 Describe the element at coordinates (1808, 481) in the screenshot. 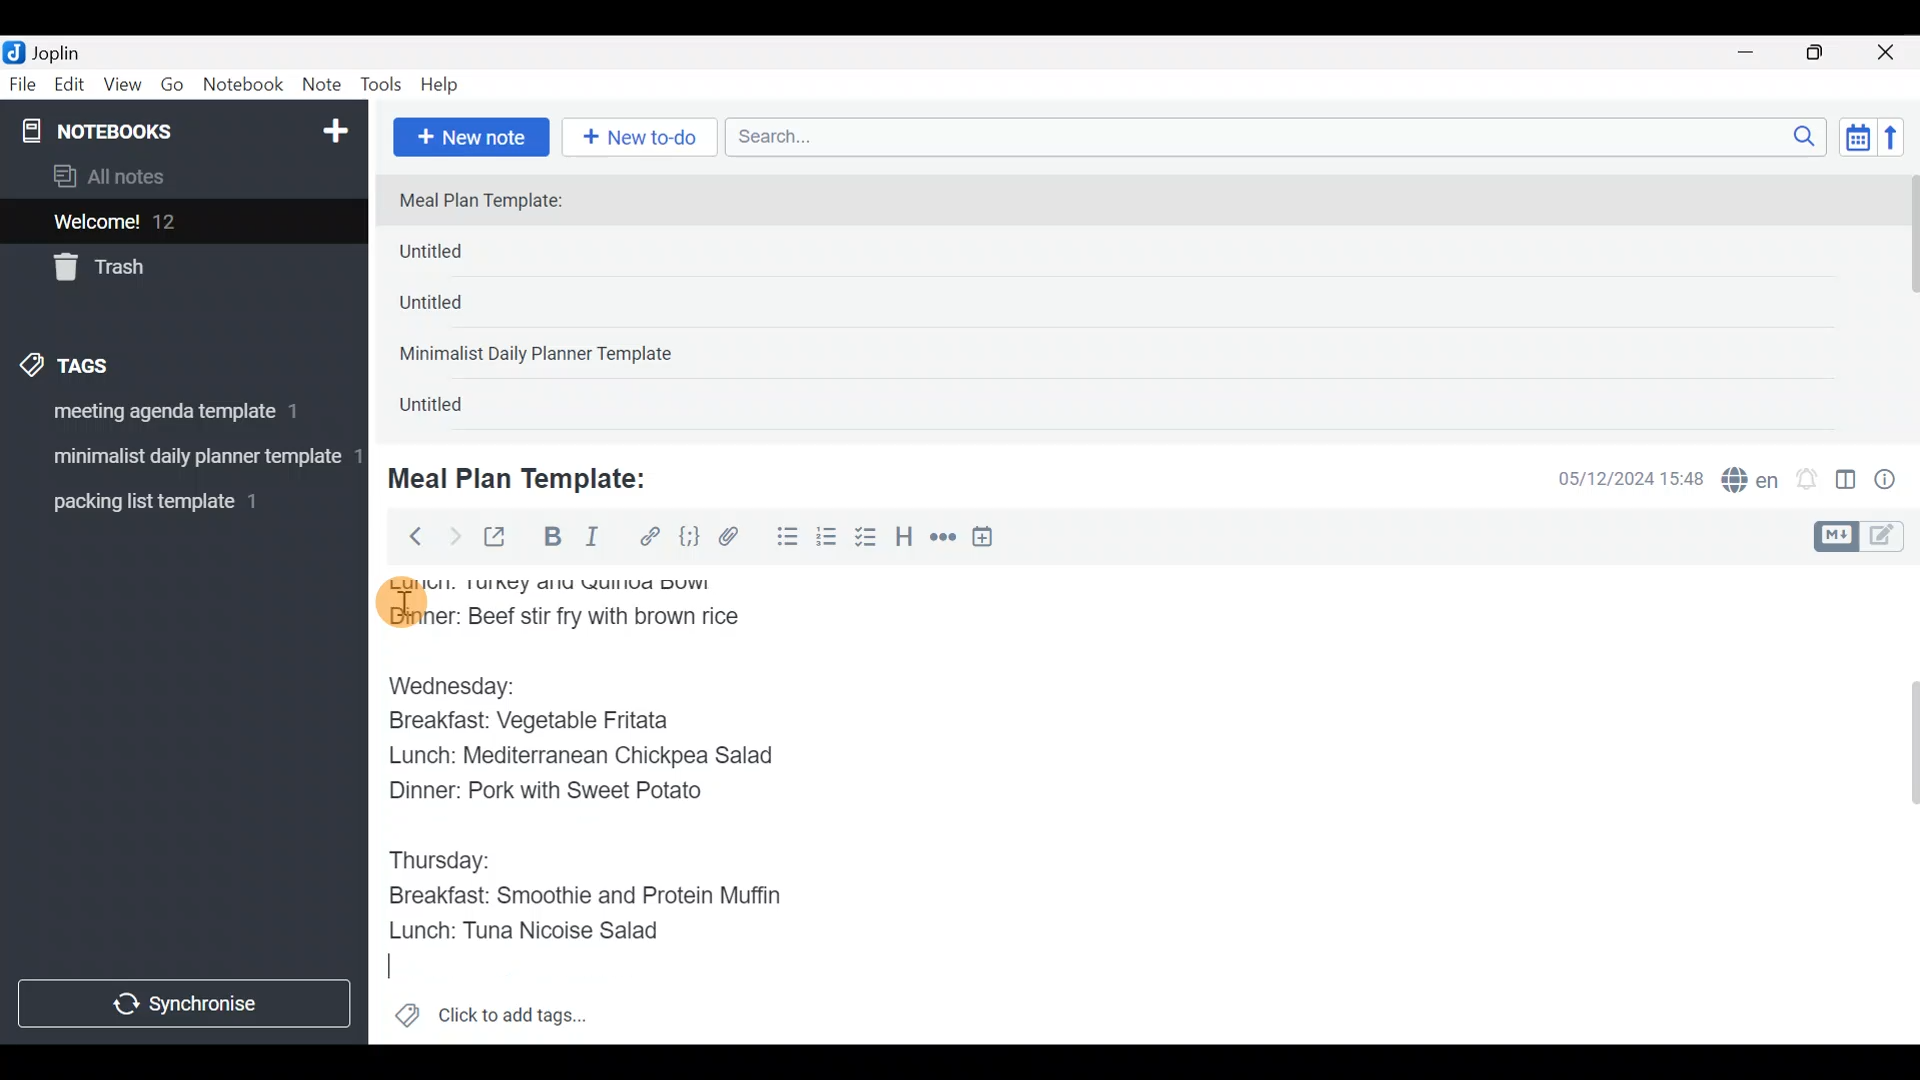

I see `Set alarm` at that location.